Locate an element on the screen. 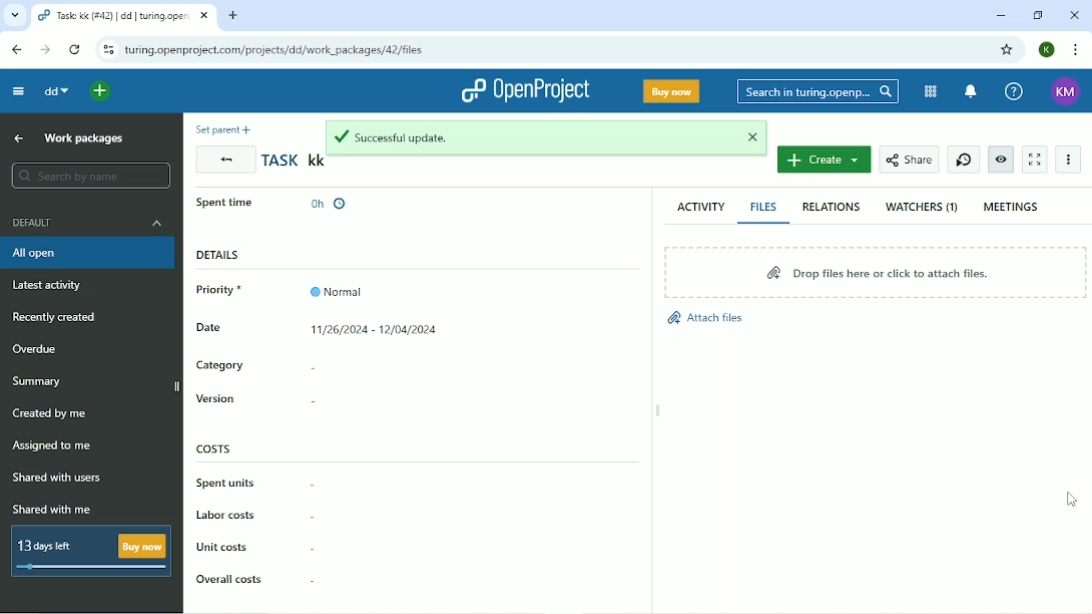  Search by name is located at coordinates (87, 176).